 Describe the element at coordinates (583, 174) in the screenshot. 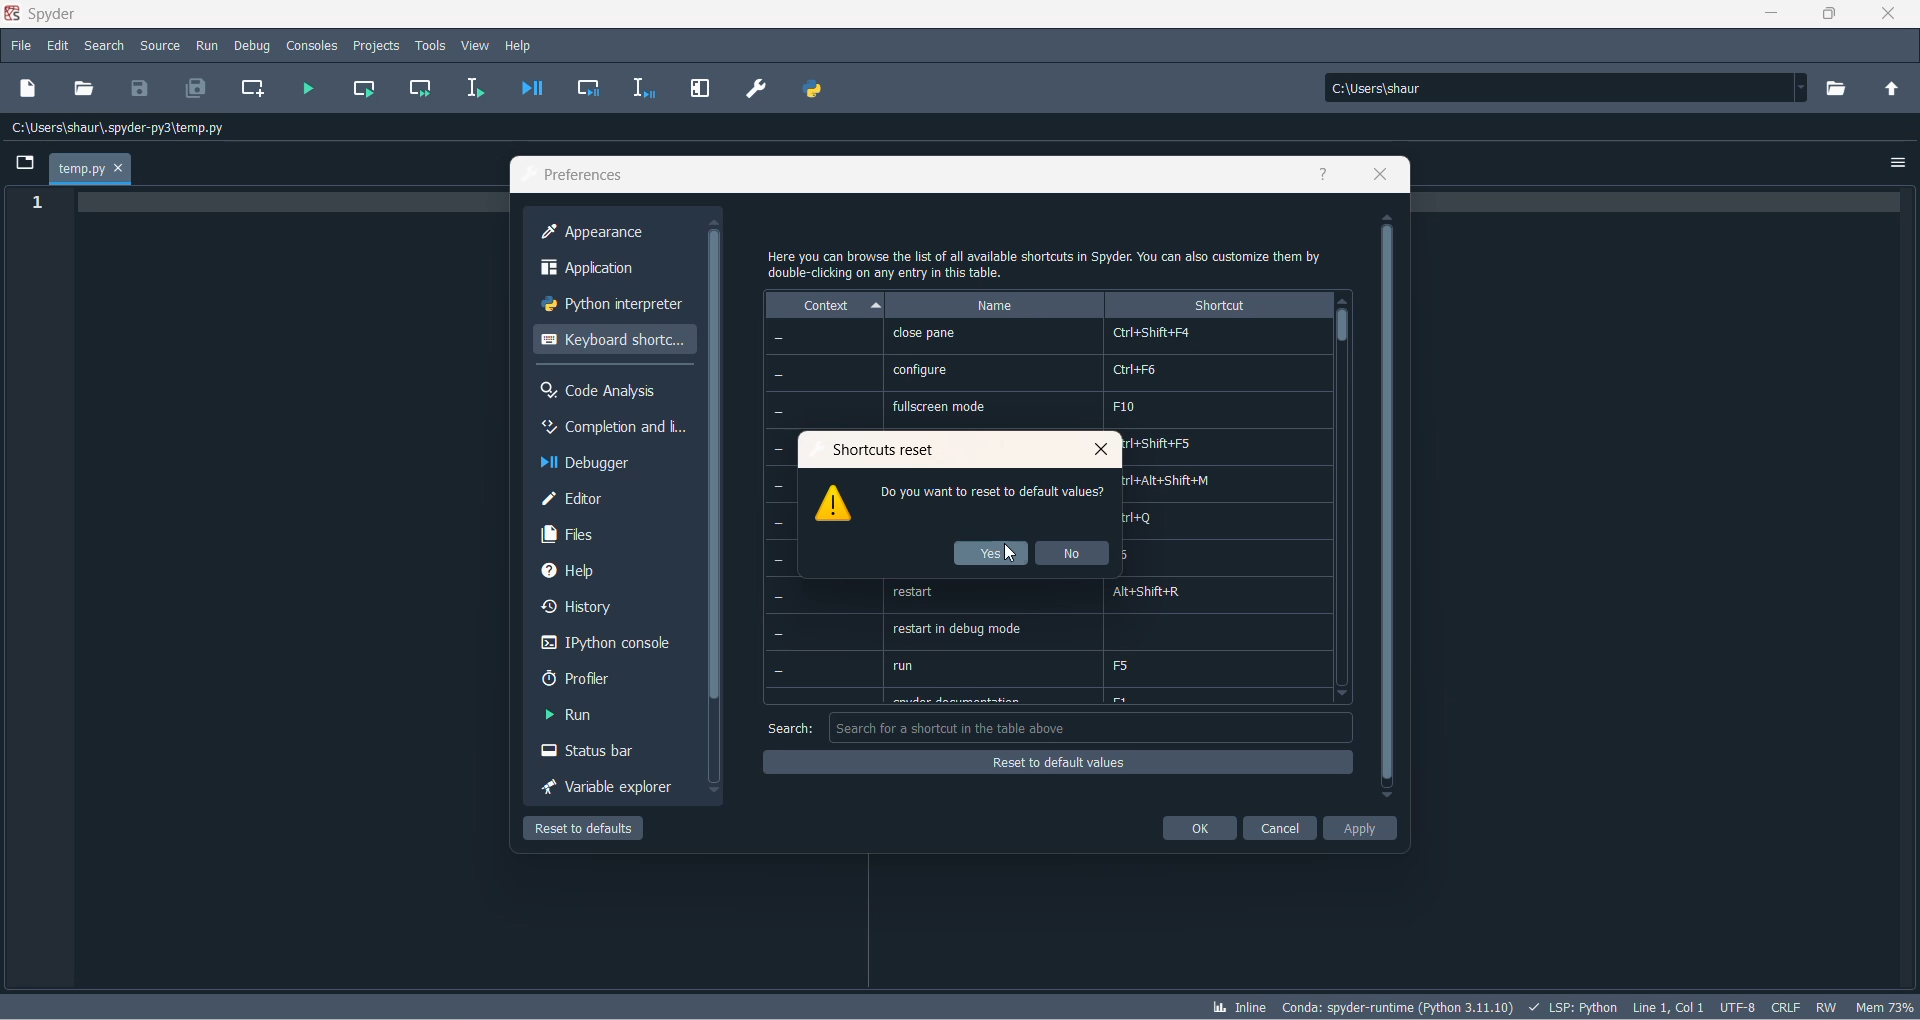

I see `preferences` at that location.